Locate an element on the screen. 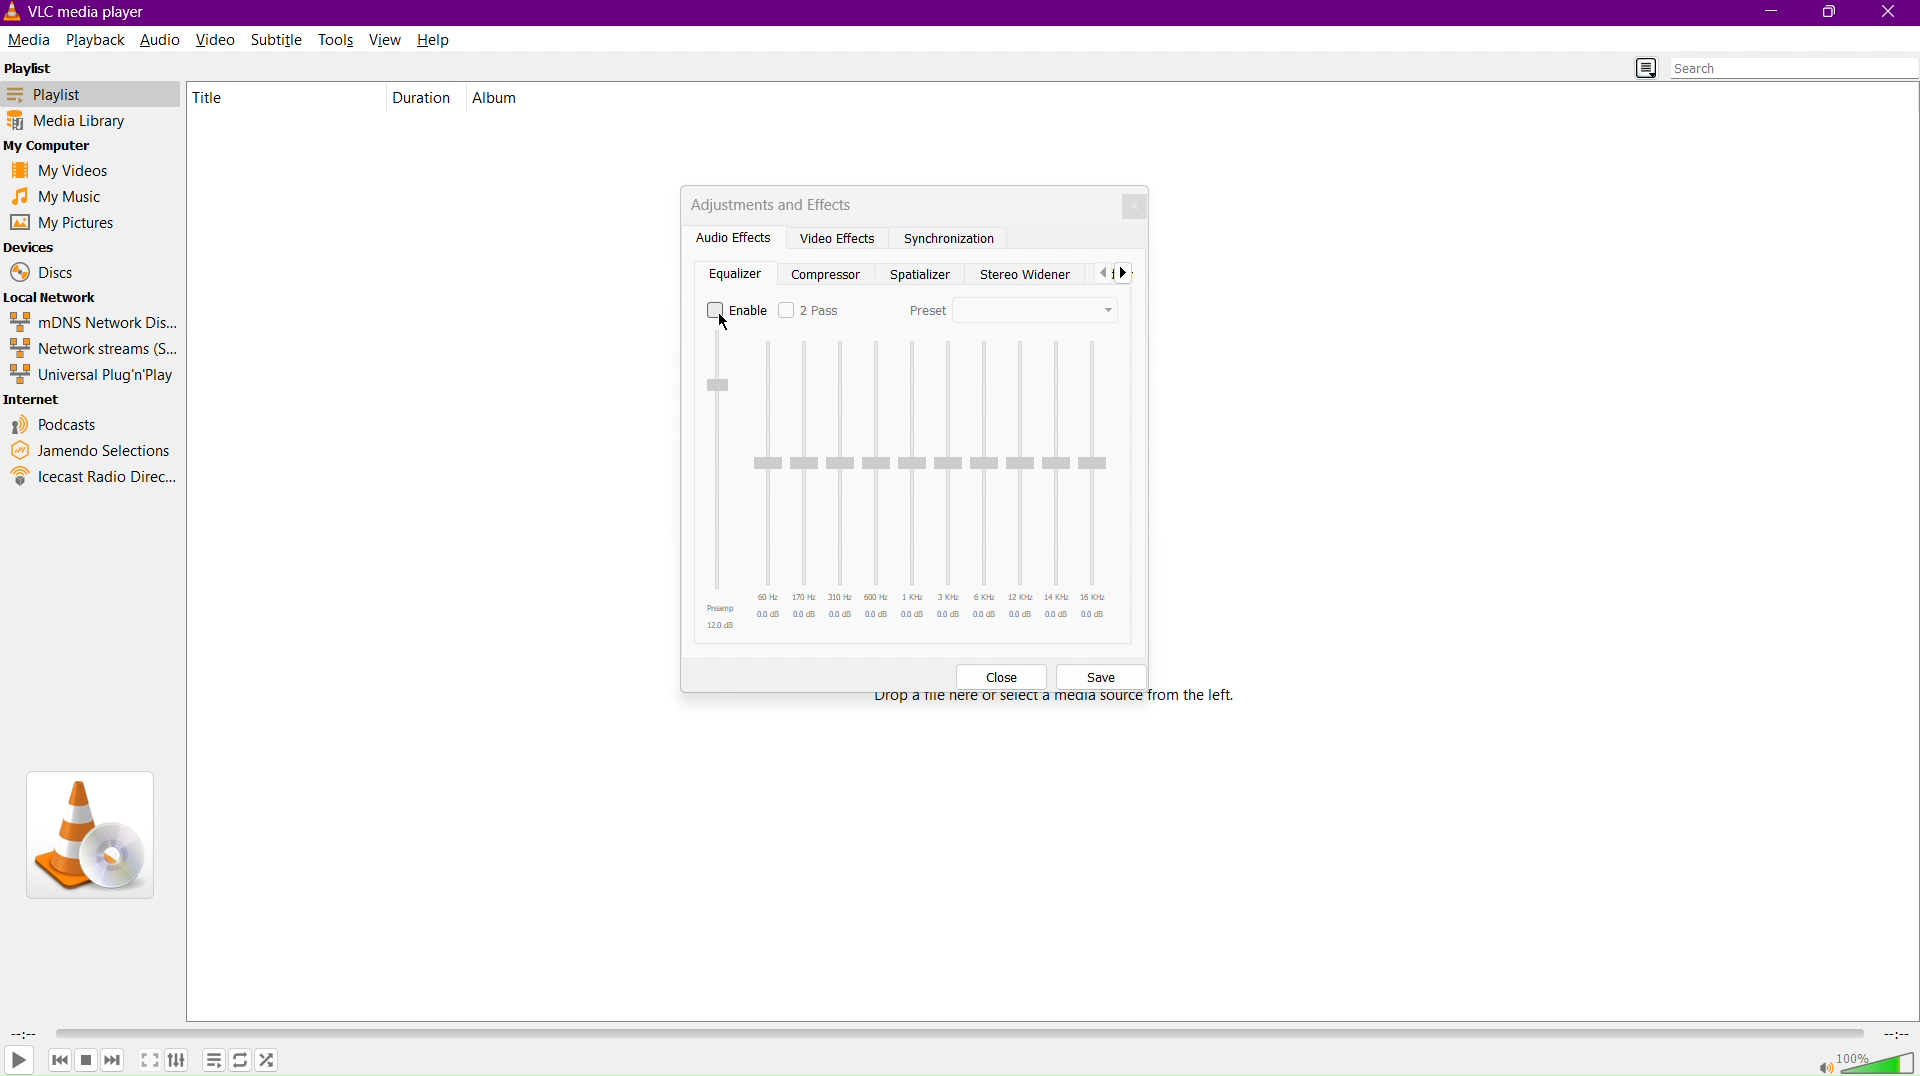 Image resolution: width=1920 pixels, height=1076 pixels. 170 Hz is located at coordinates (803, 479).